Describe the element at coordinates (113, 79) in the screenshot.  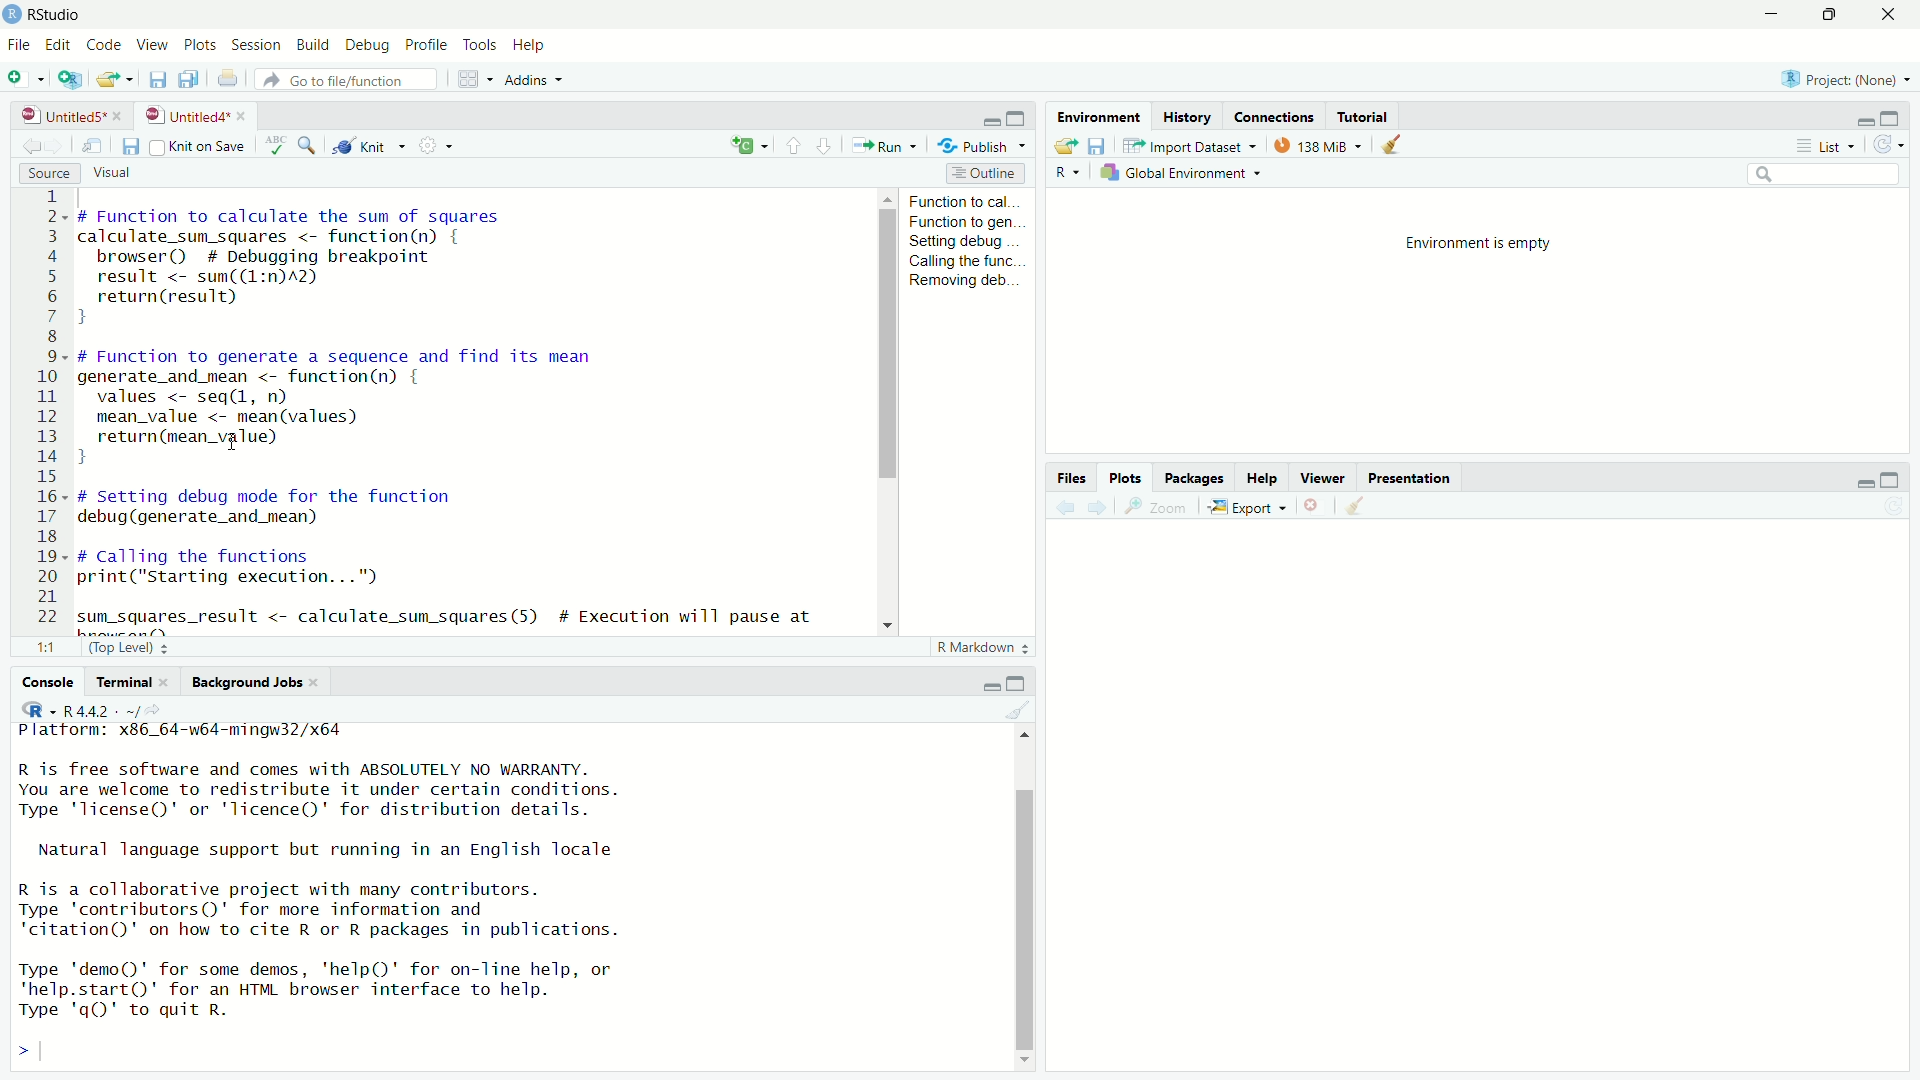
I see `open an existing file` at that location.